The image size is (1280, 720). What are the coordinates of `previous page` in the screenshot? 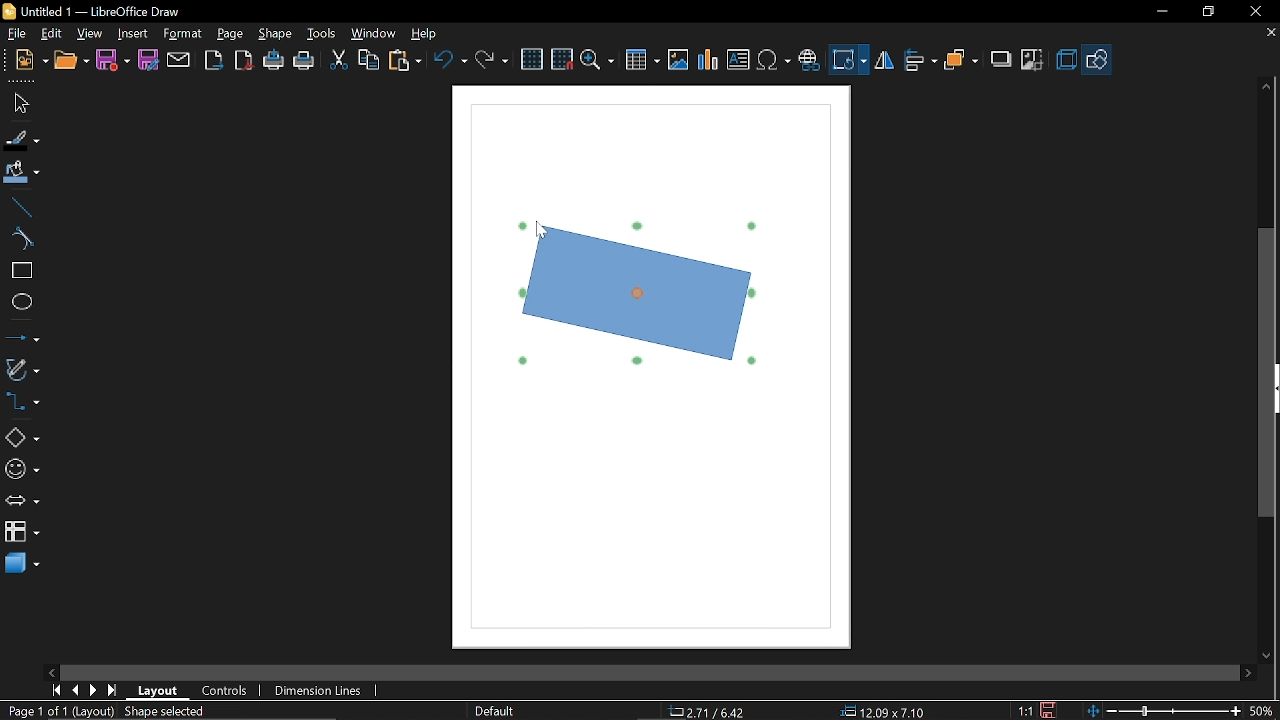 It's located at (75, 690).